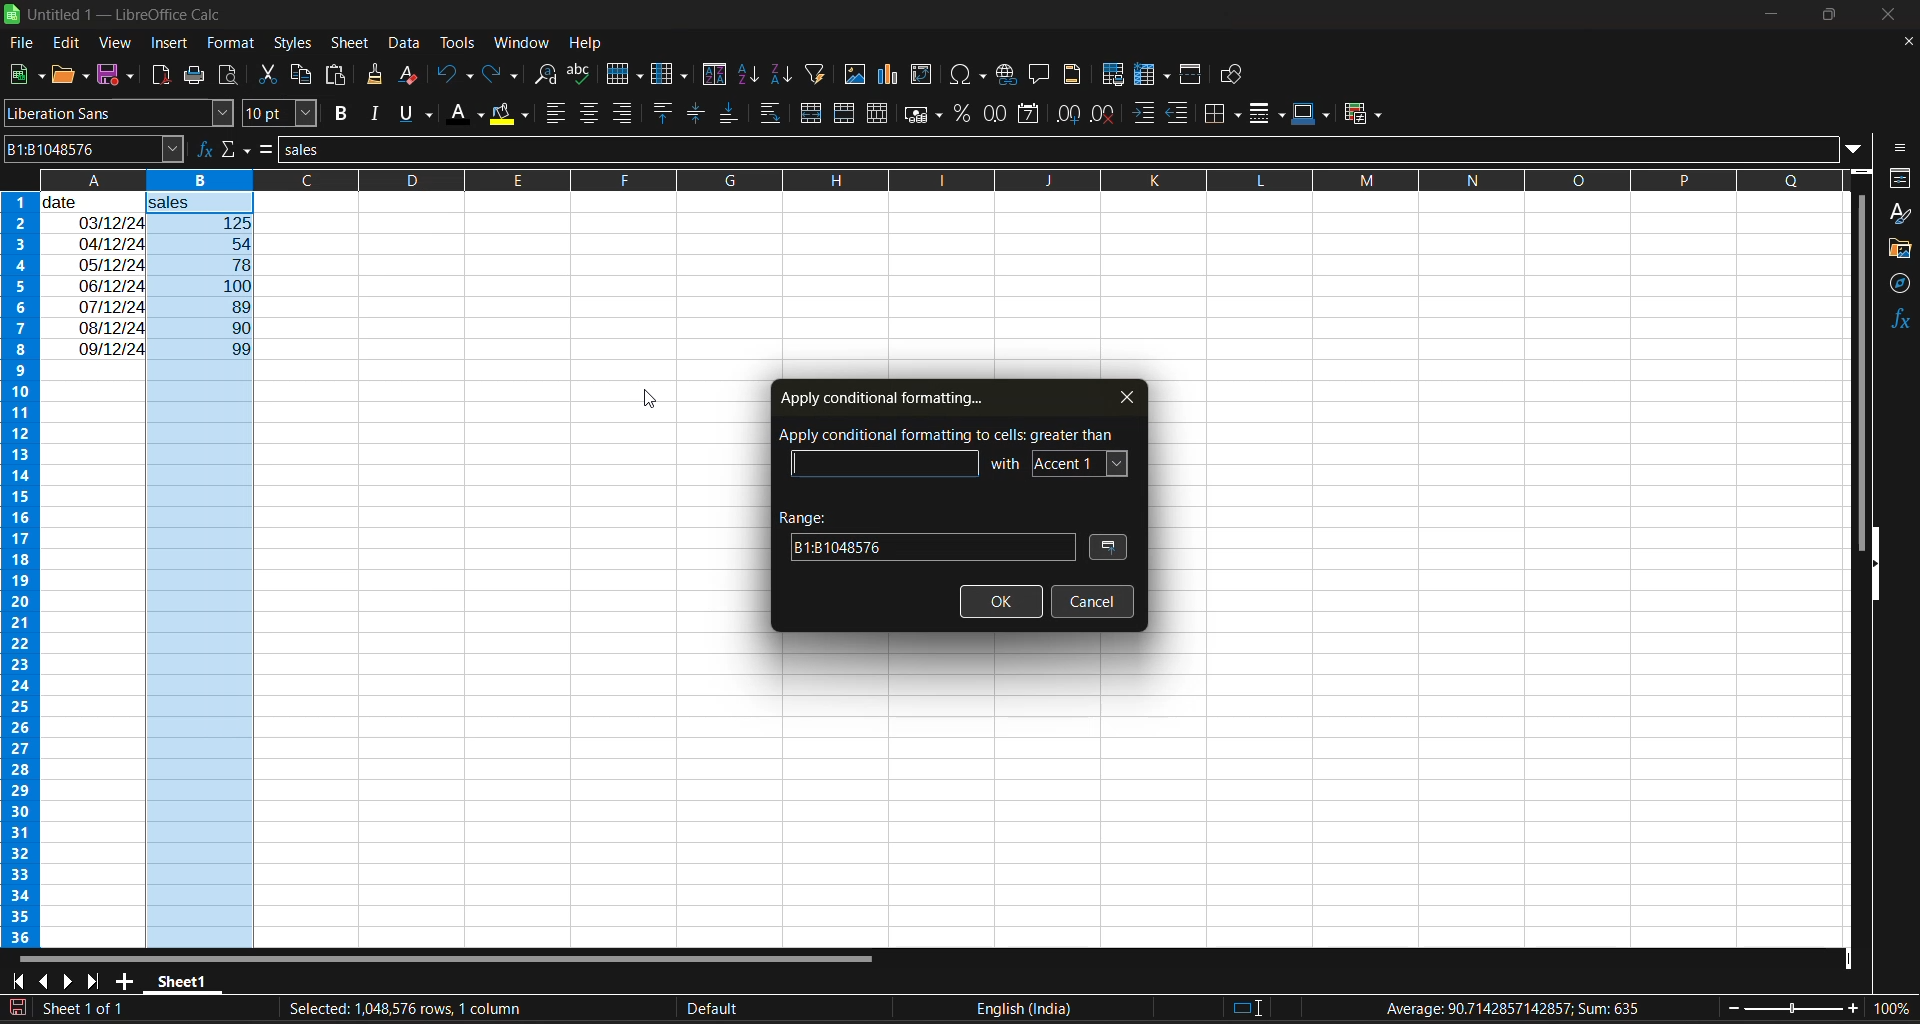  Describe the element at coordinates (379, 76) in the screenshot. I see `clone formatting` at that location.